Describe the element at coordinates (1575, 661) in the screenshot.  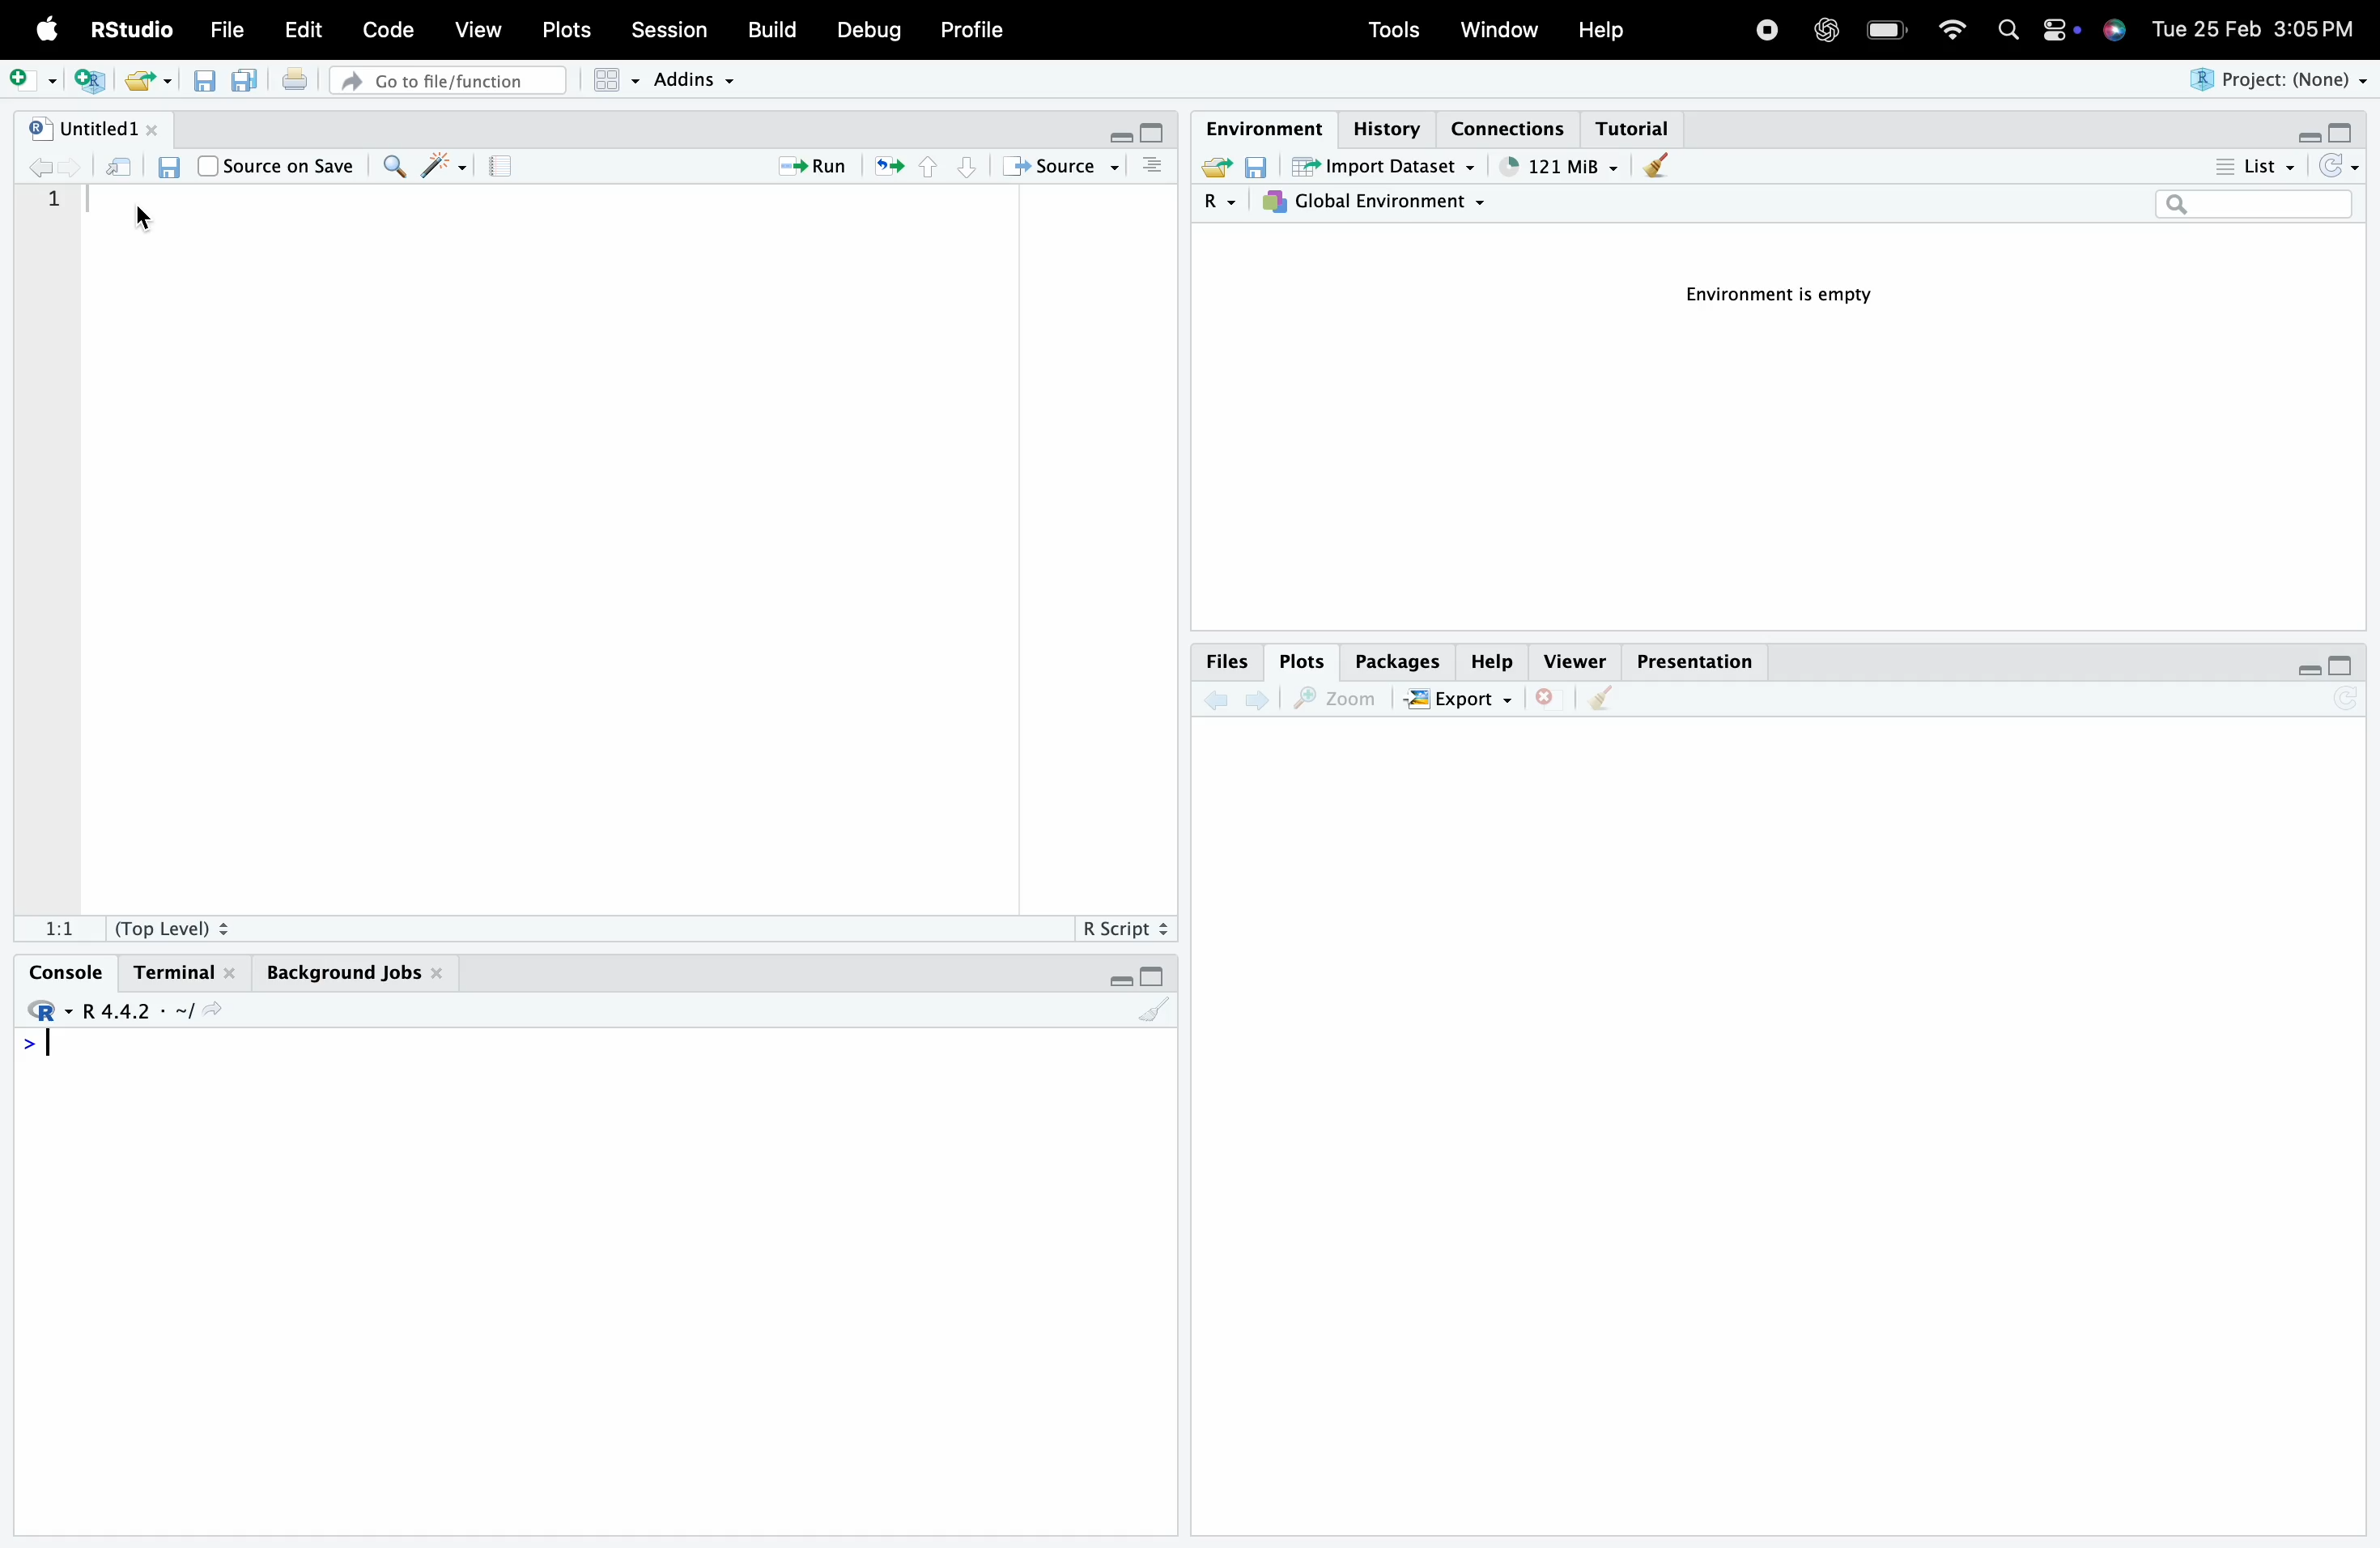
I see `Viewer` at that location.